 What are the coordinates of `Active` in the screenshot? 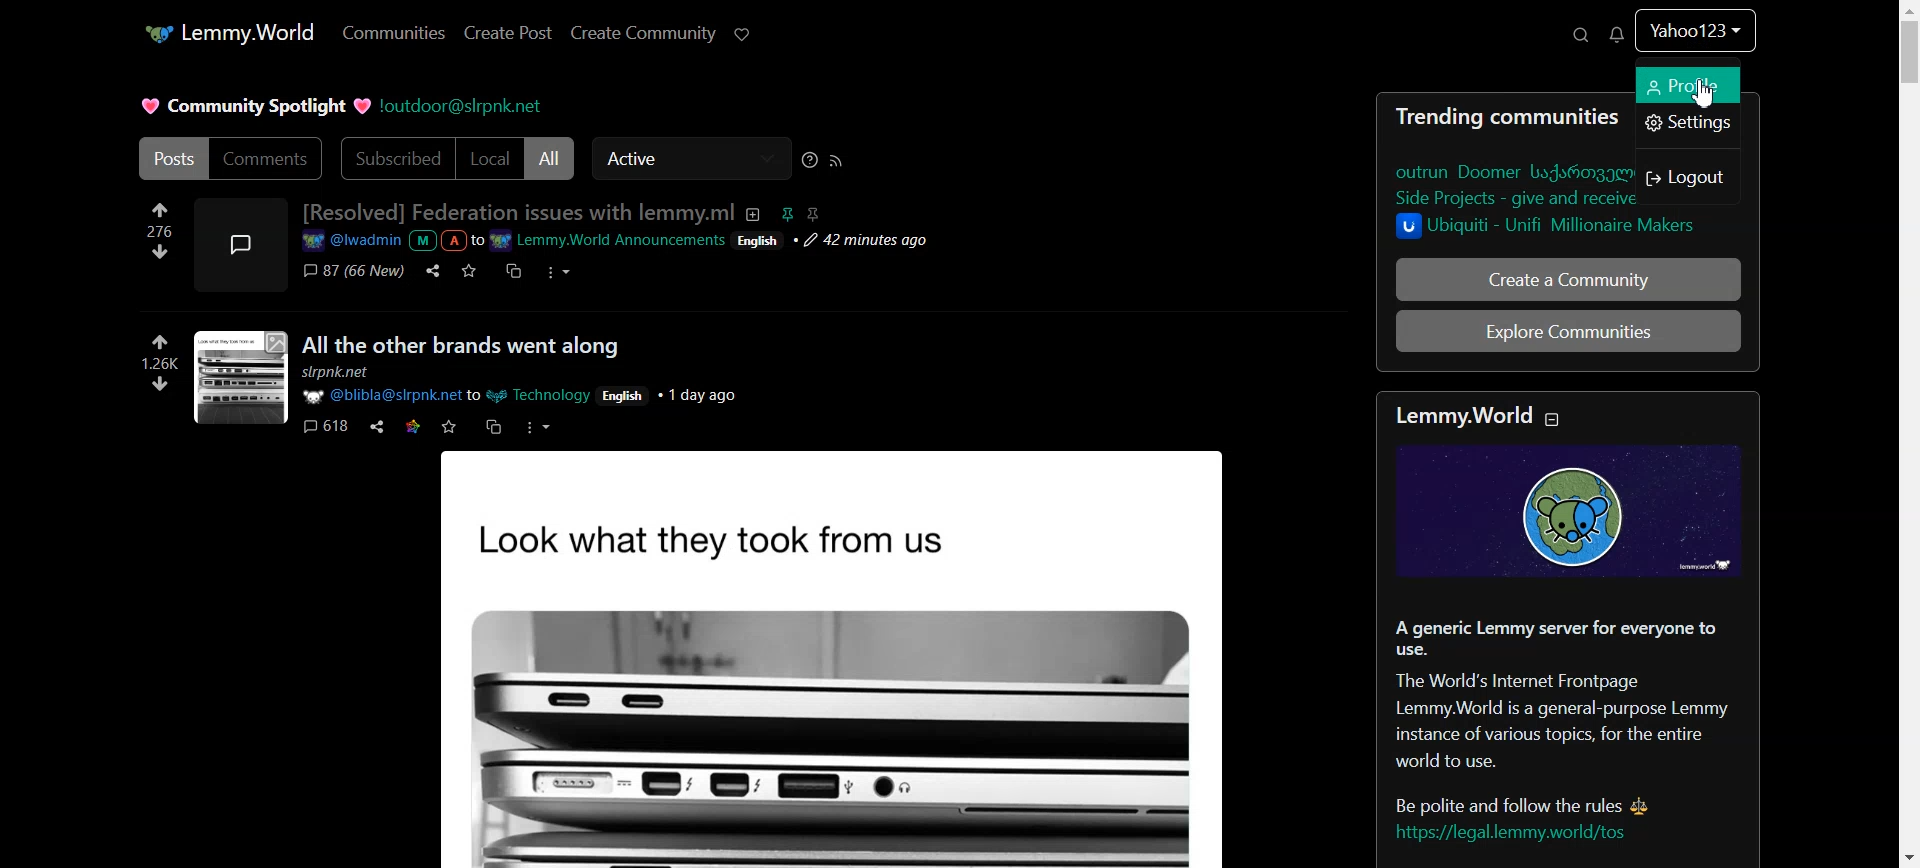 It's located at (691, 158).